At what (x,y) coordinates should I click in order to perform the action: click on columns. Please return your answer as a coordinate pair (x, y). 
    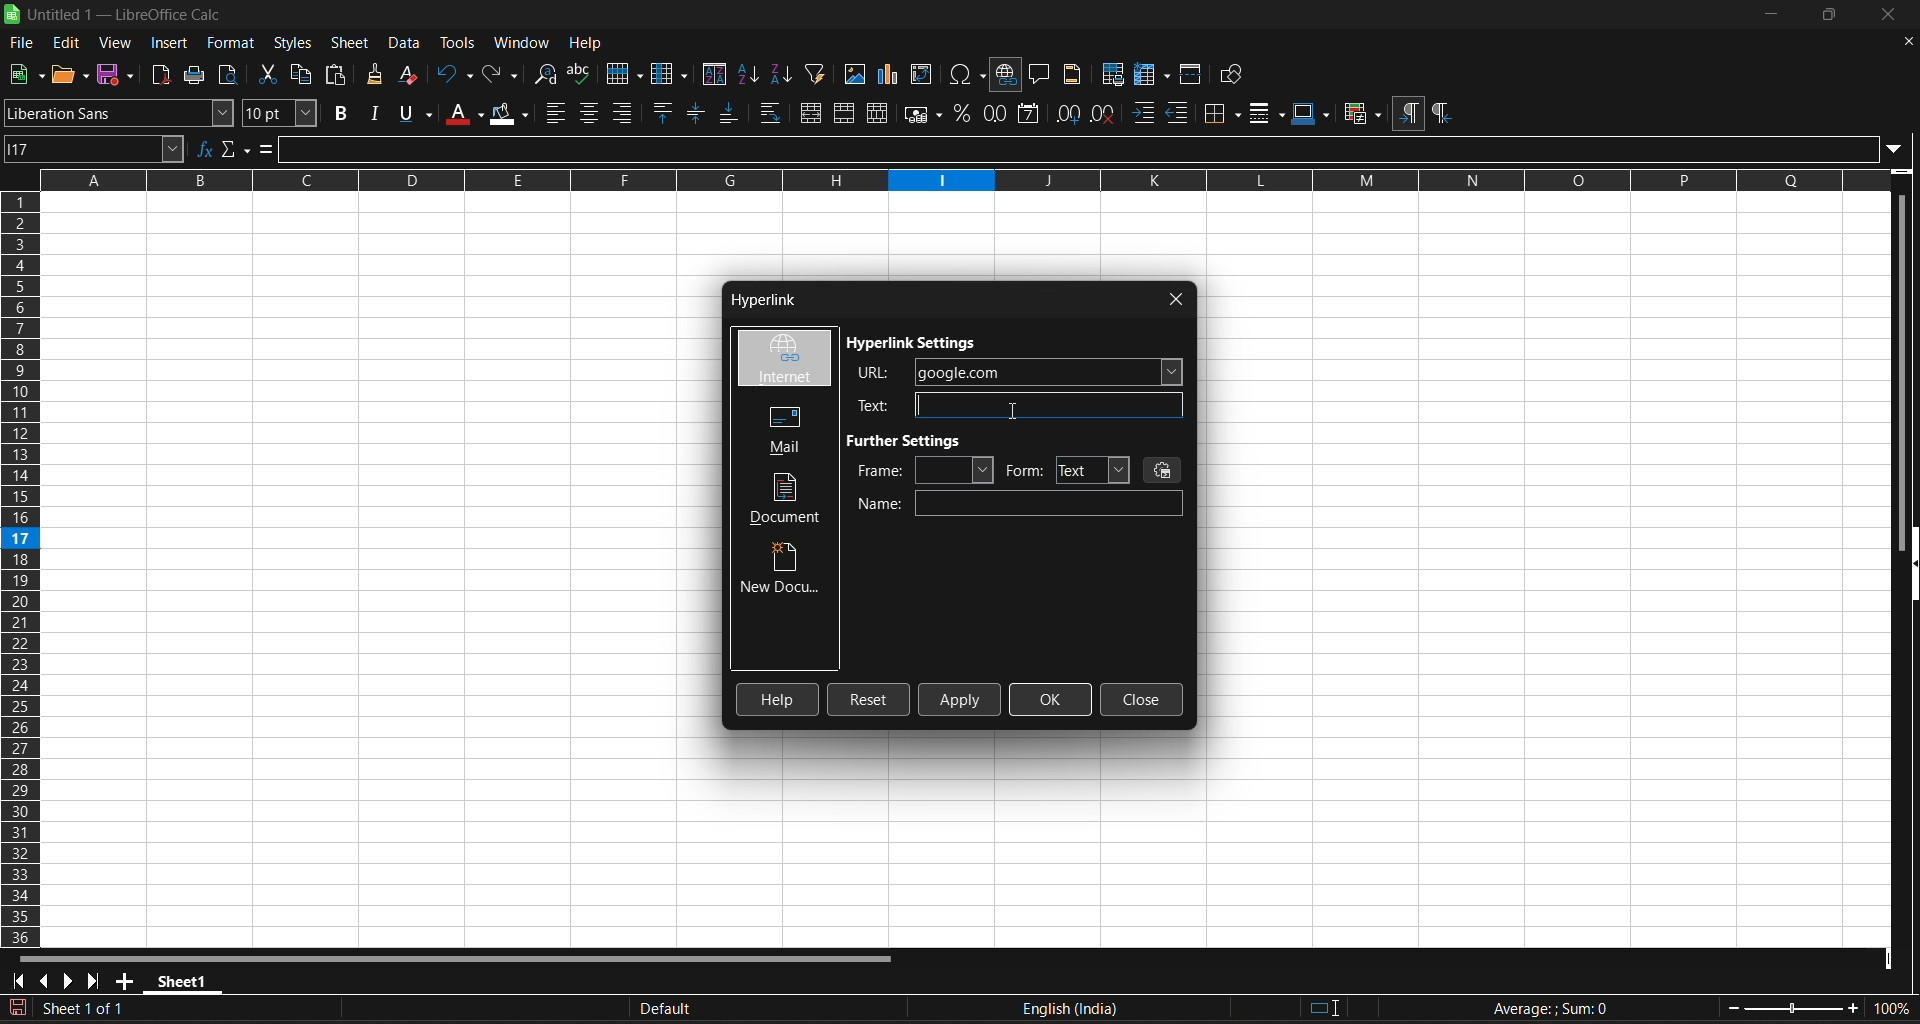
    Looking at the image, I should click on (22, 570).